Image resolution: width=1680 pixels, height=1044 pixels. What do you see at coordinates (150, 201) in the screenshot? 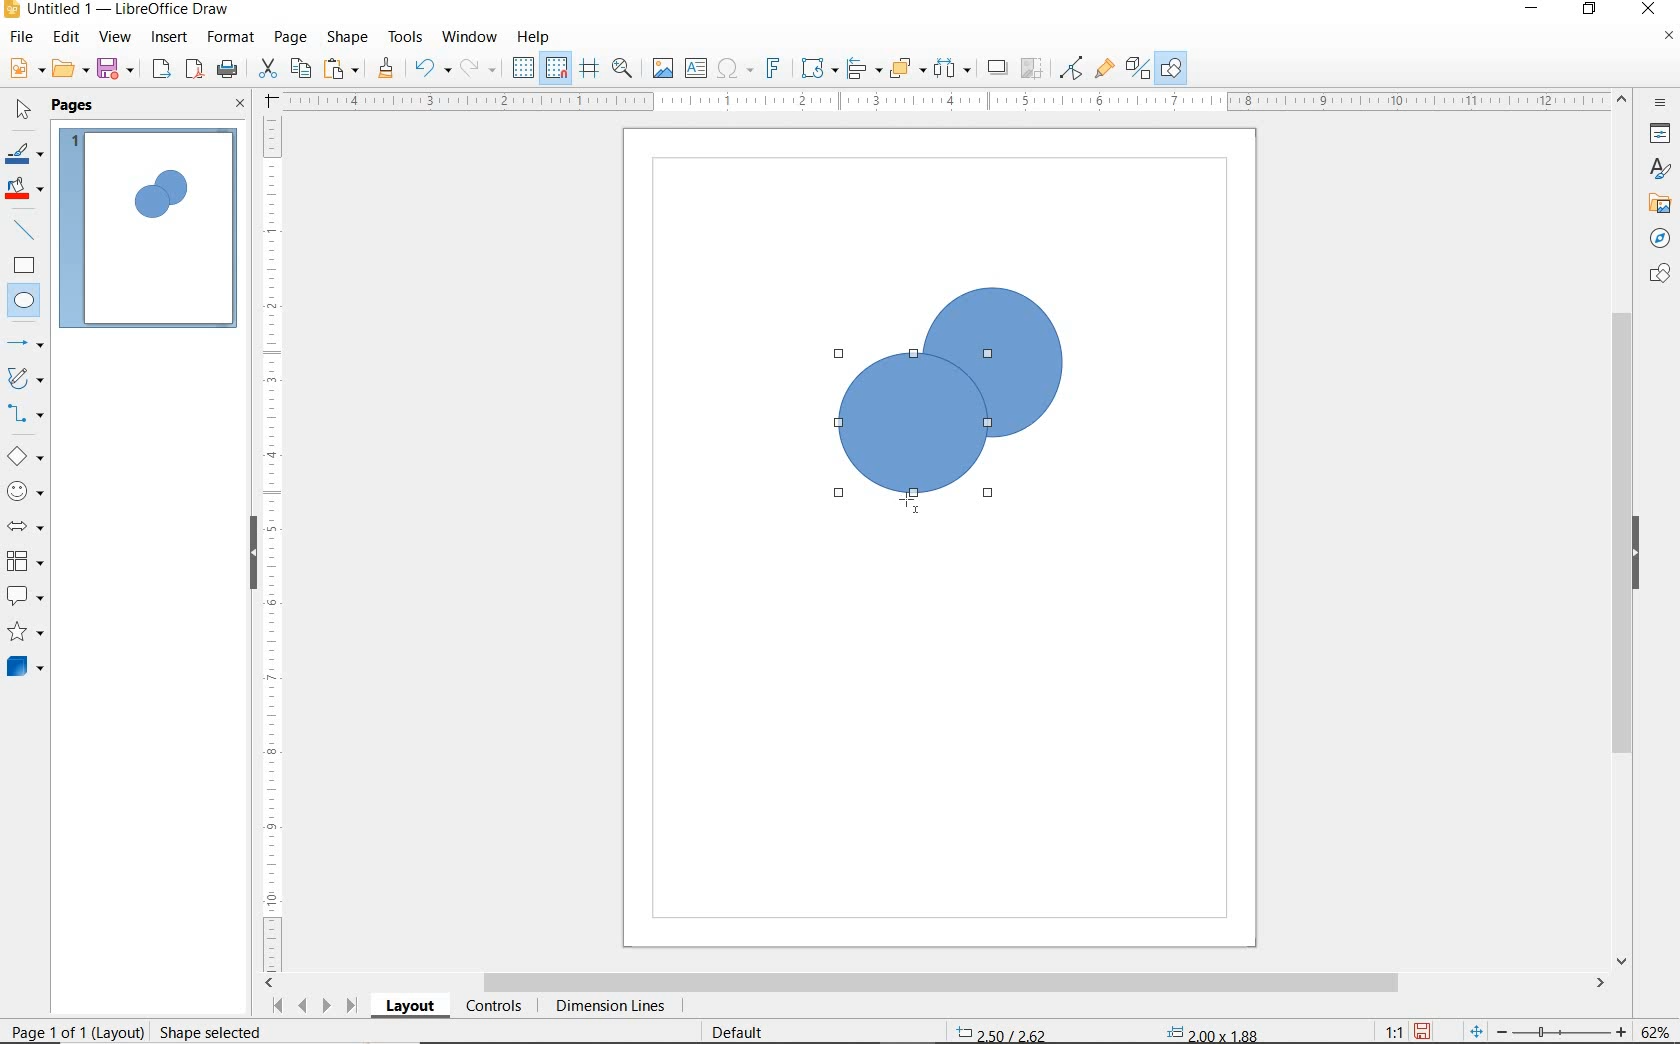
I see `CIRCLE ADDED` at bounding box center [150, 201].